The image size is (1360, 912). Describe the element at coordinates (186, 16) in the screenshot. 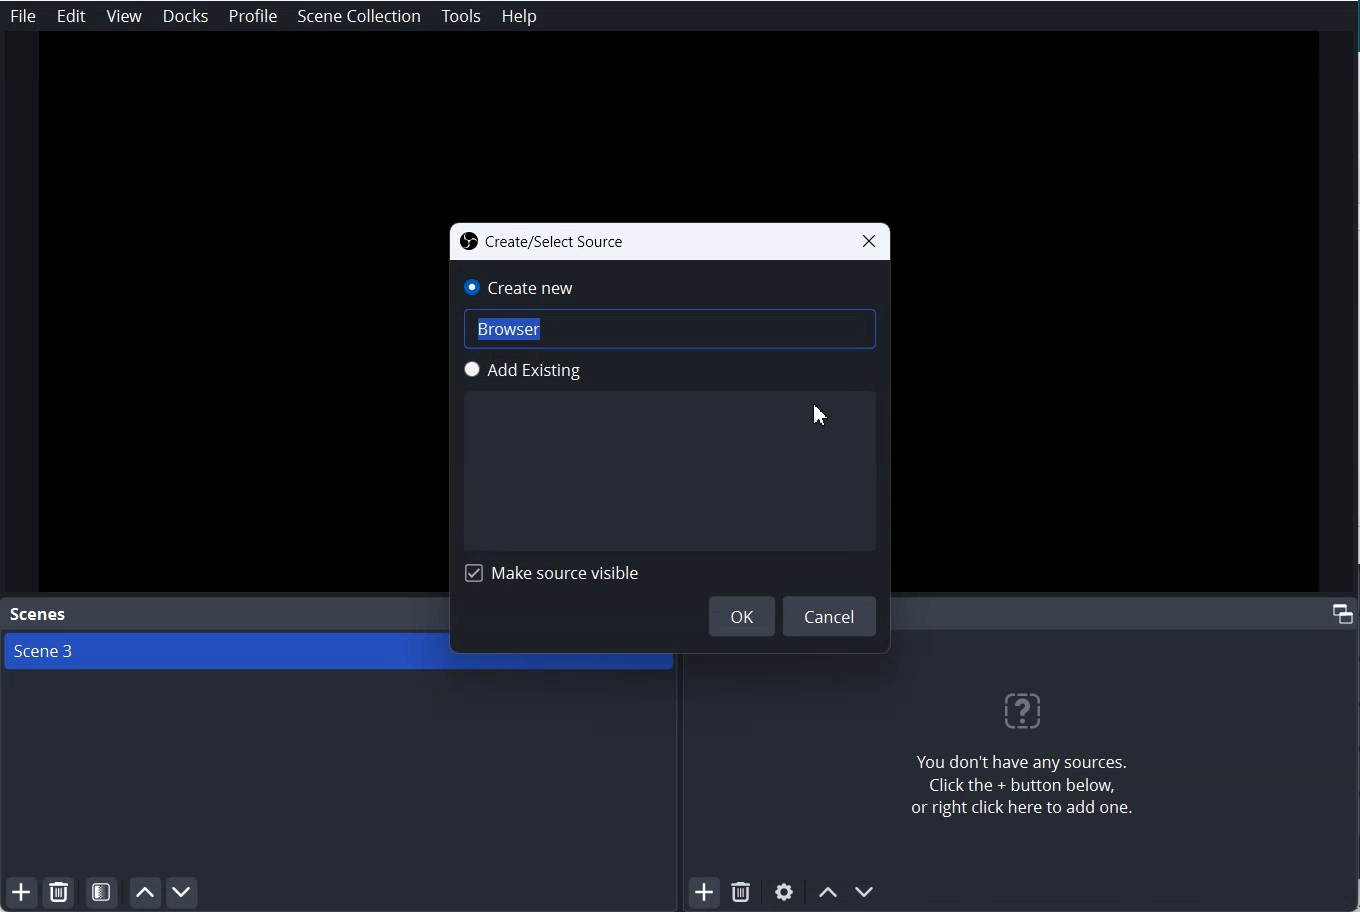

I see `Docks` at that location.